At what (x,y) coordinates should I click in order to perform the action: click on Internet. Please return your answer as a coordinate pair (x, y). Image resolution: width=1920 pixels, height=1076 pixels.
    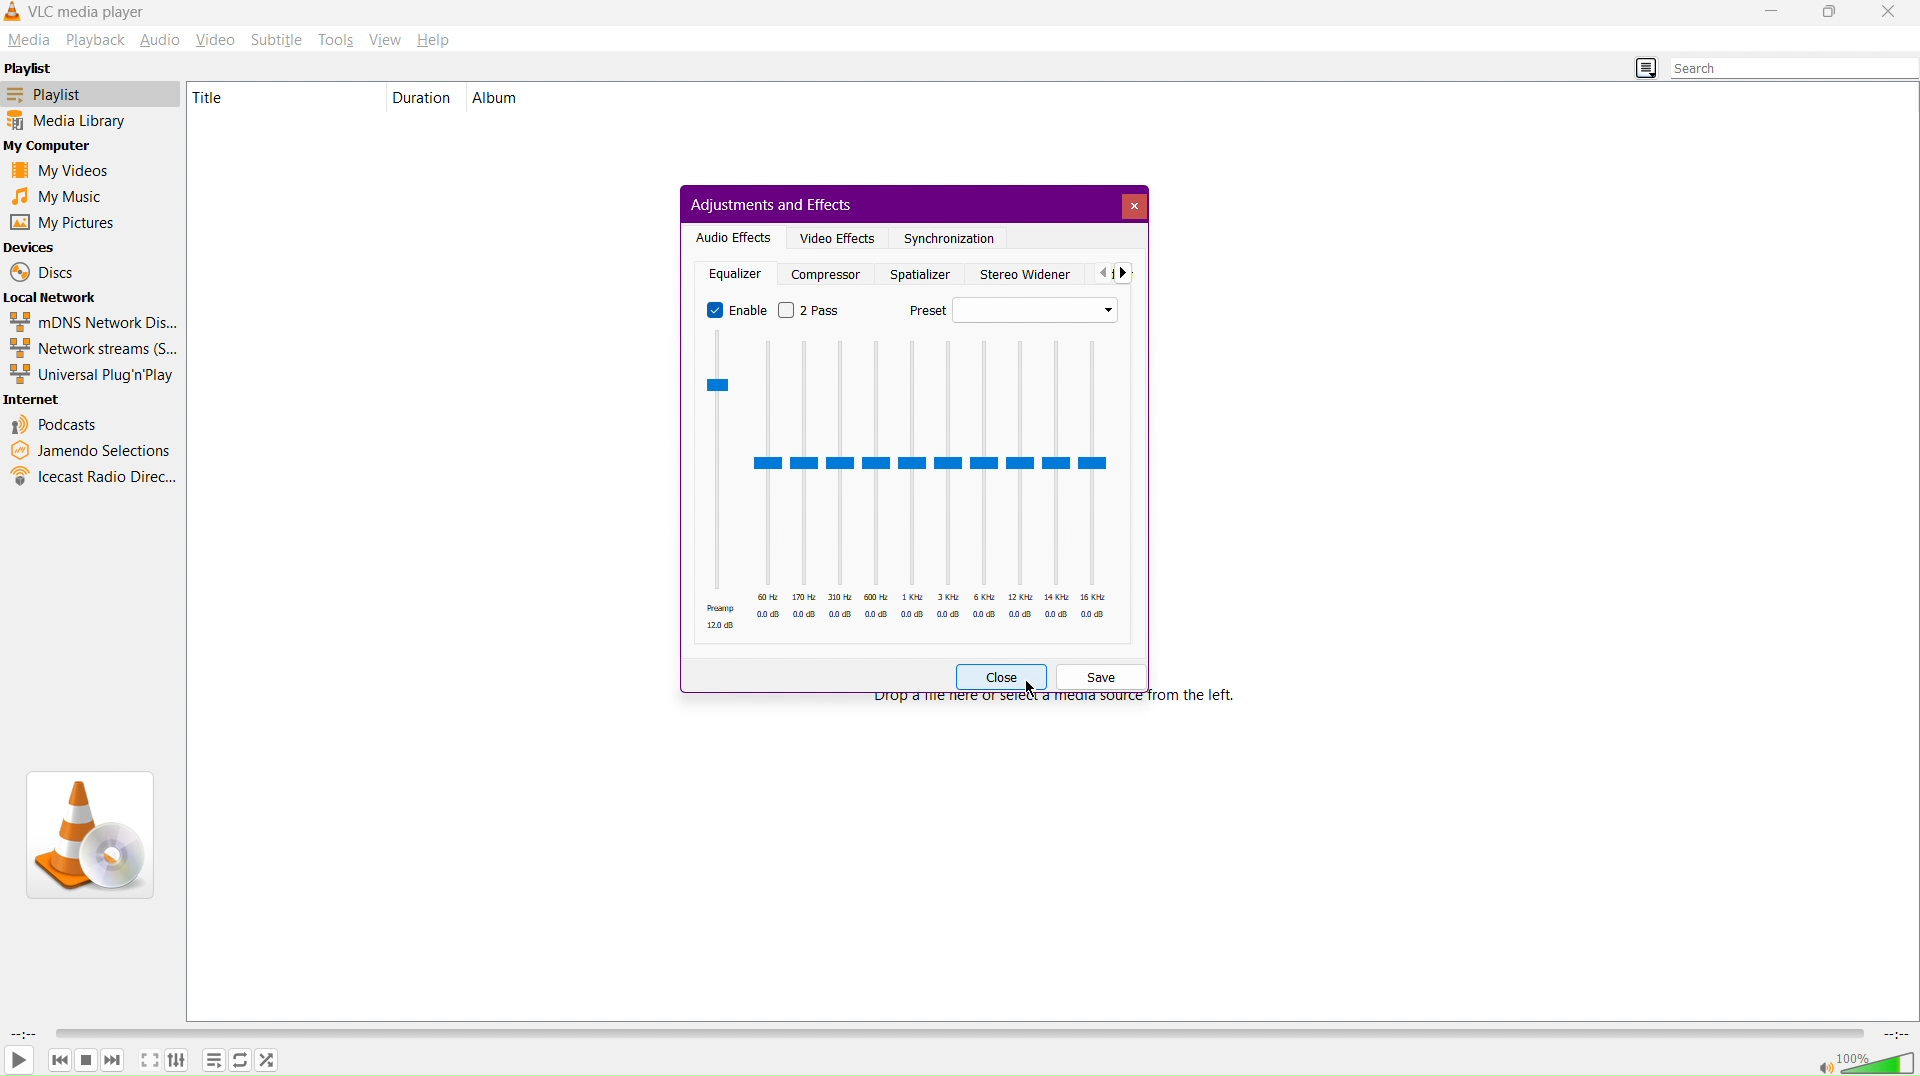
    Looking at the image, I should click on (42, 398).